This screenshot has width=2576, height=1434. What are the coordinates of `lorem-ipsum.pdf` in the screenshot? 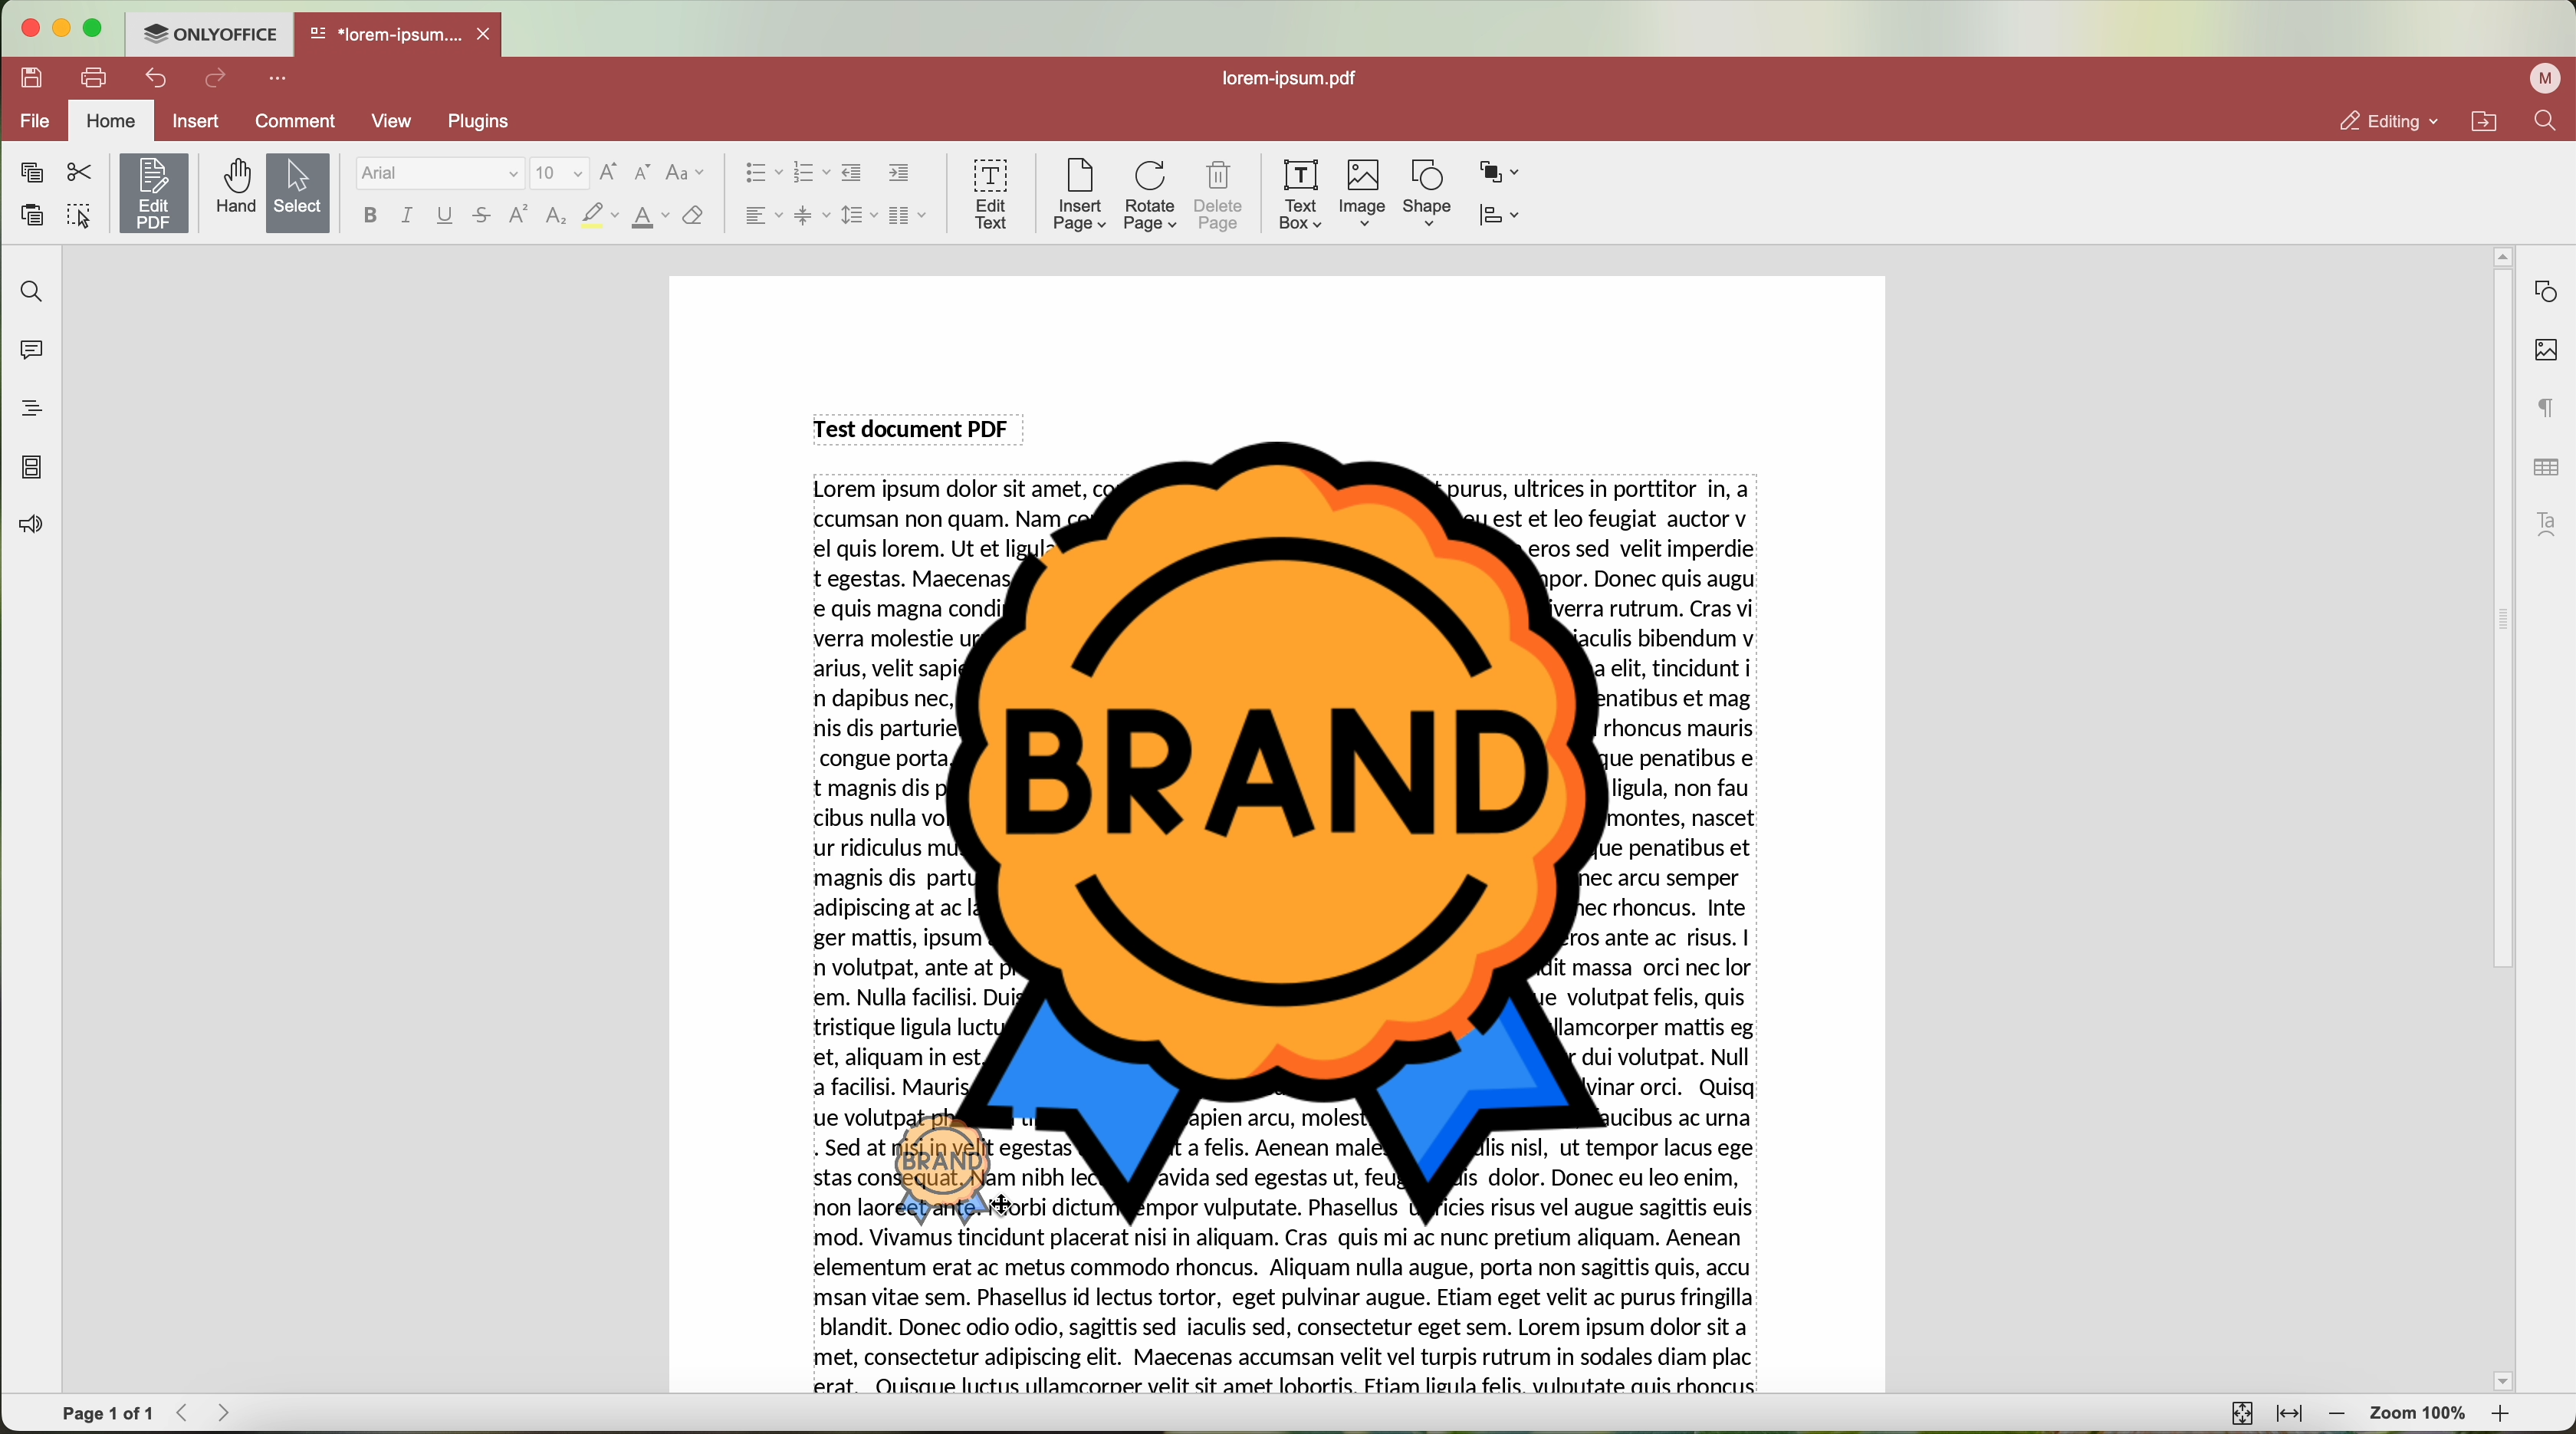 It's located at (1297, 77).